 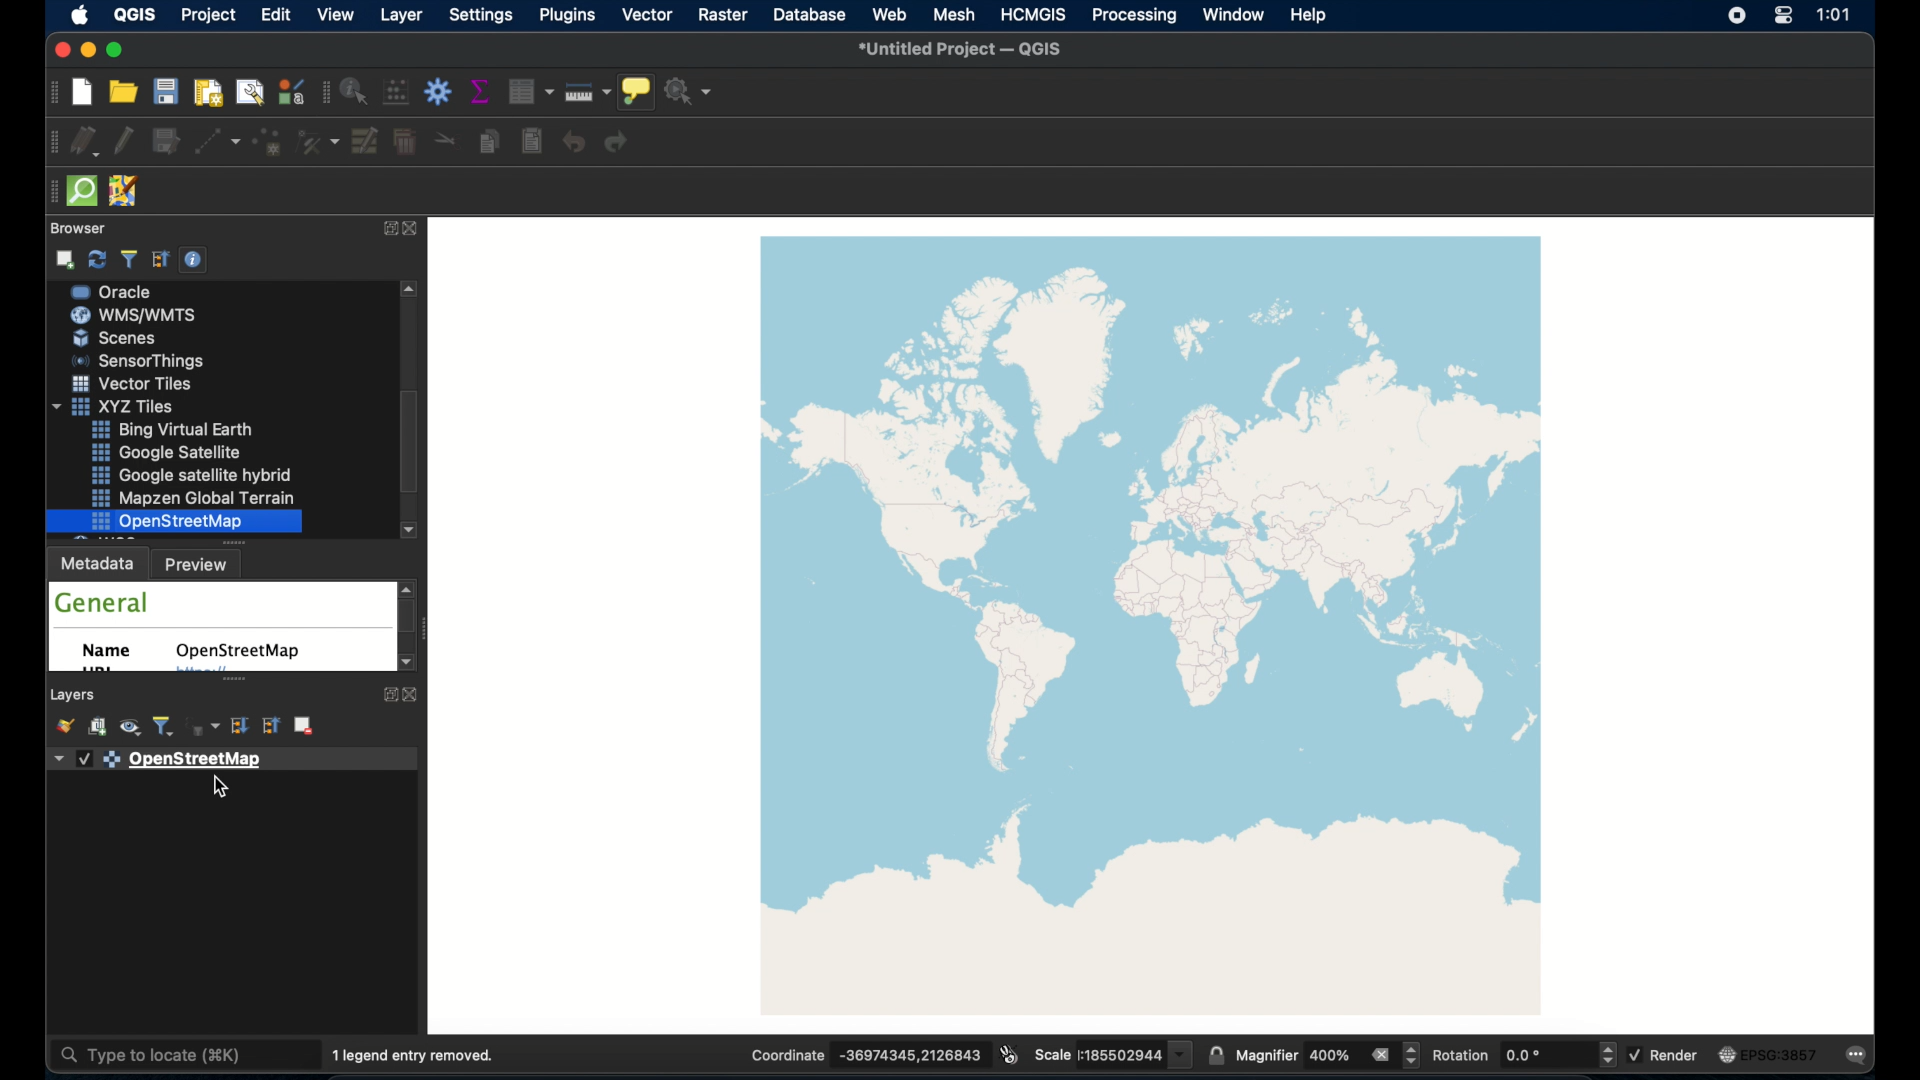 I want to click on project toolbar, so click(x=50, y=96).